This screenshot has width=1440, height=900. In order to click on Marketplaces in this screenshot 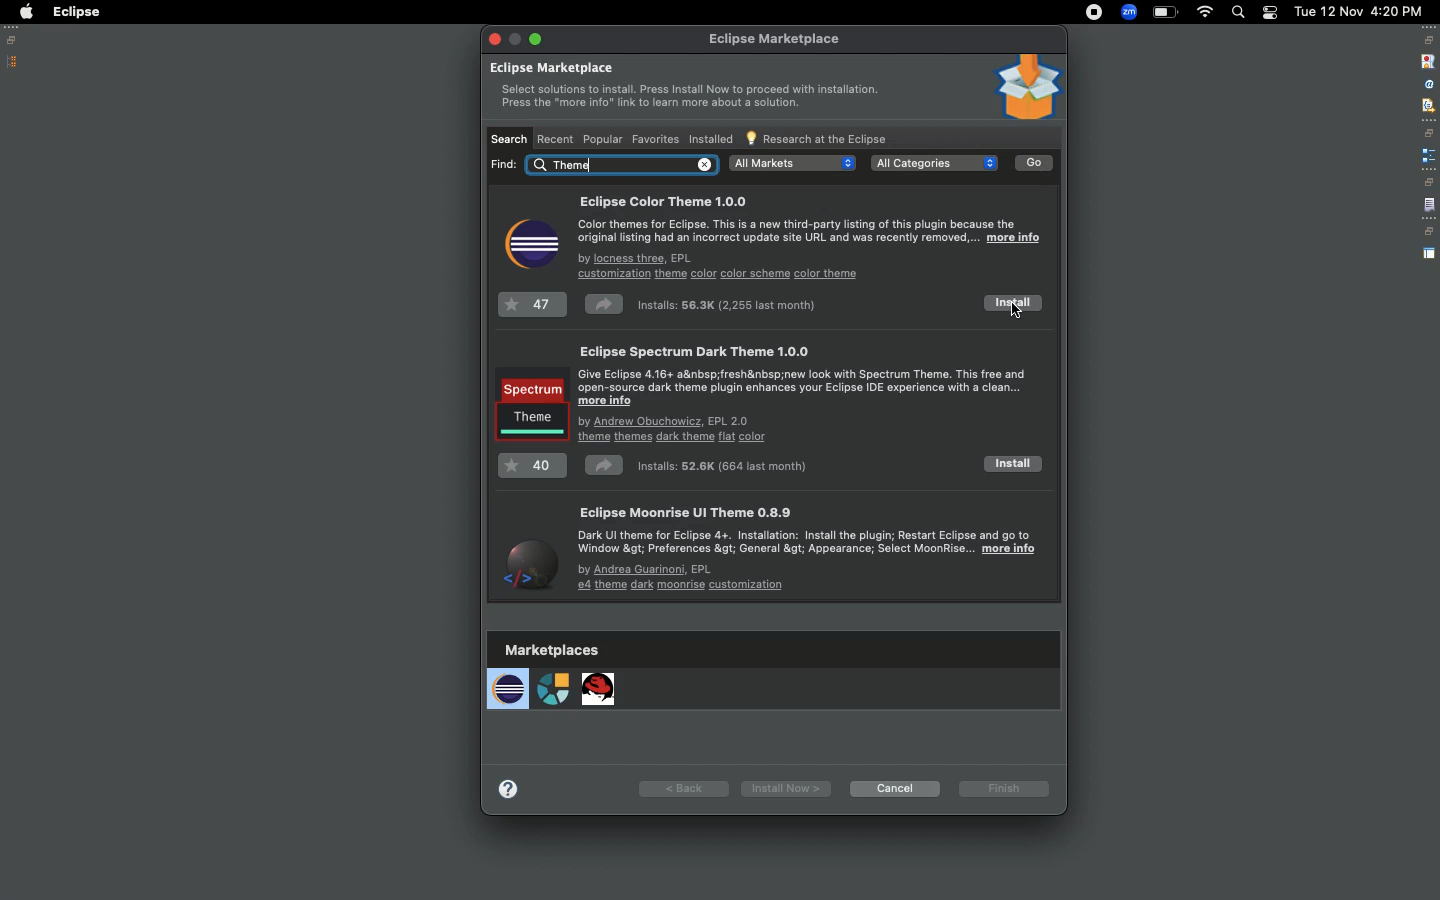, I will do `click(554, 676)`.